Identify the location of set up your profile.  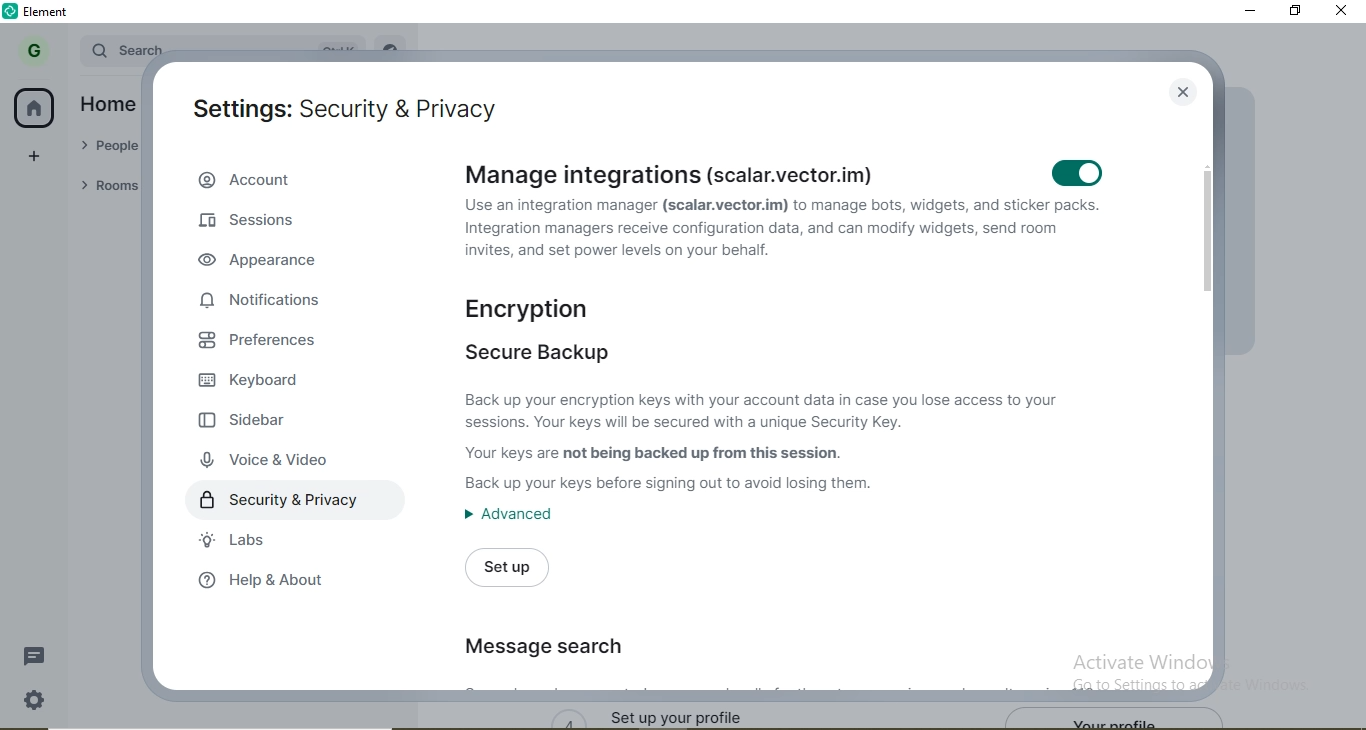
(701, 714).